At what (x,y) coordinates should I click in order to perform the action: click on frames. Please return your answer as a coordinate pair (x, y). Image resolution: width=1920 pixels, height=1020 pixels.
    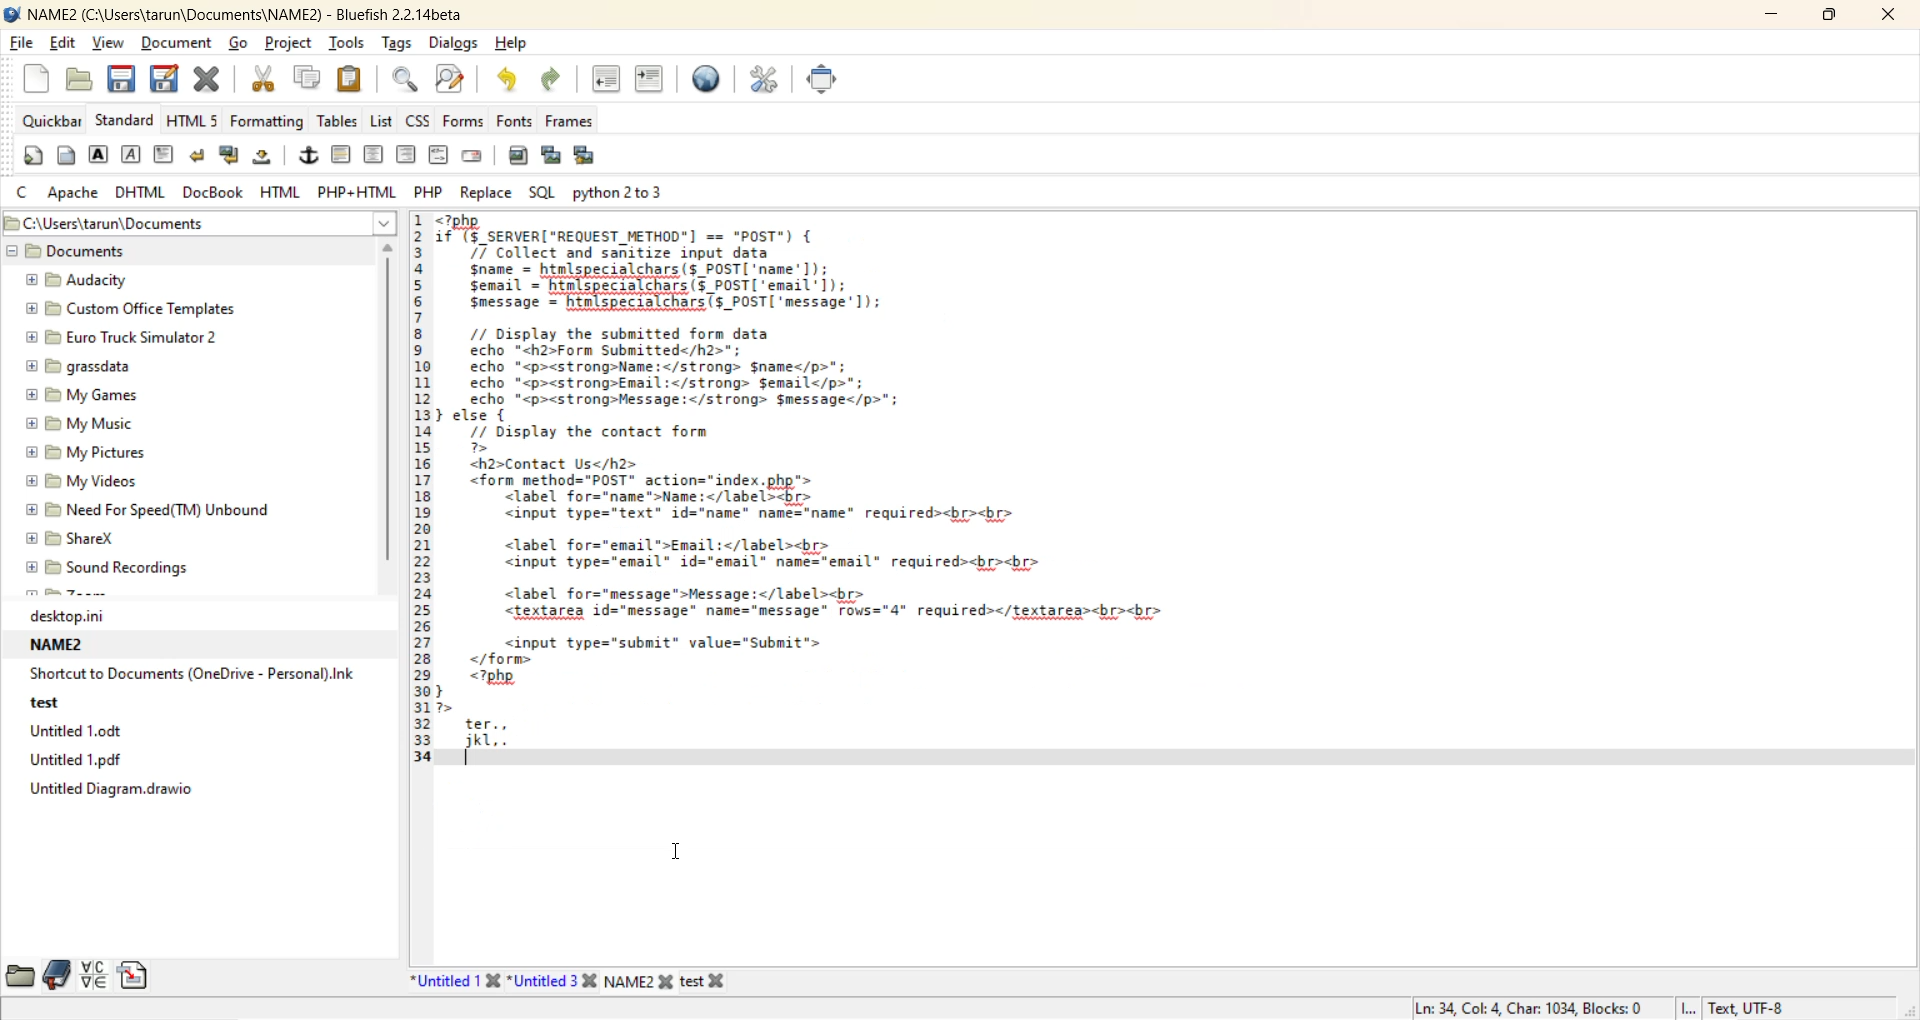
    Looking at the image, I should click on (576, 125).